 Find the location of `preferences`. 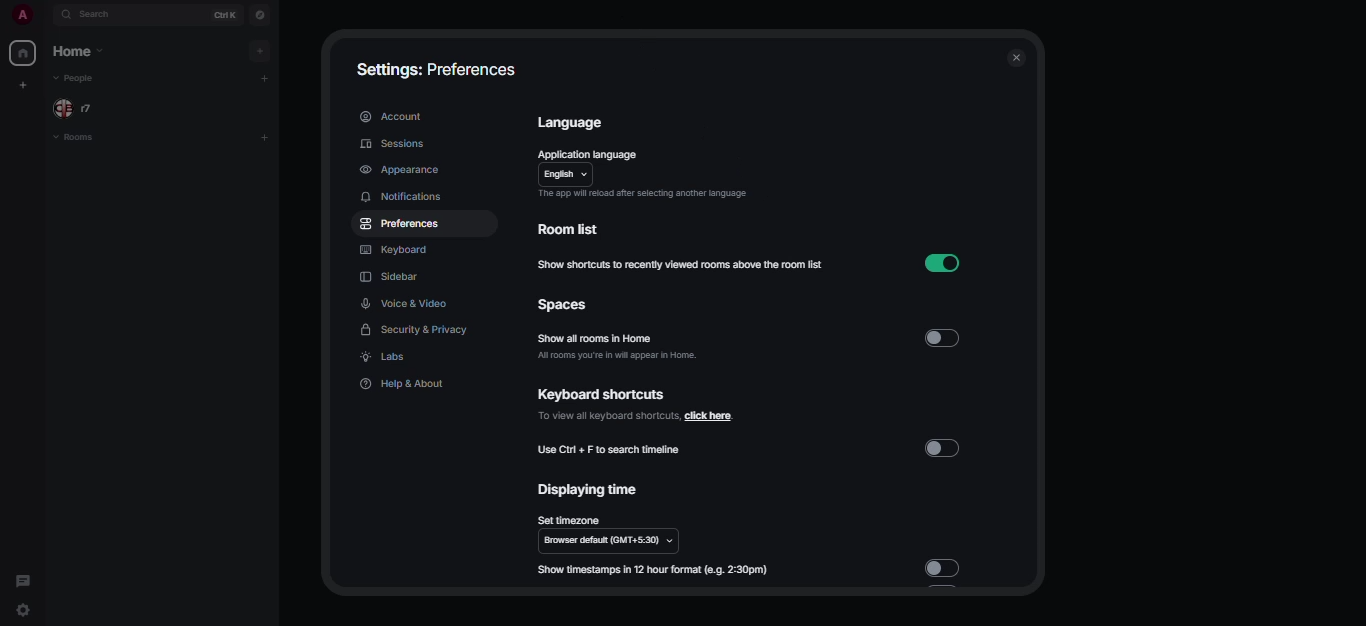

preferences is located at coordinates (402, 226).